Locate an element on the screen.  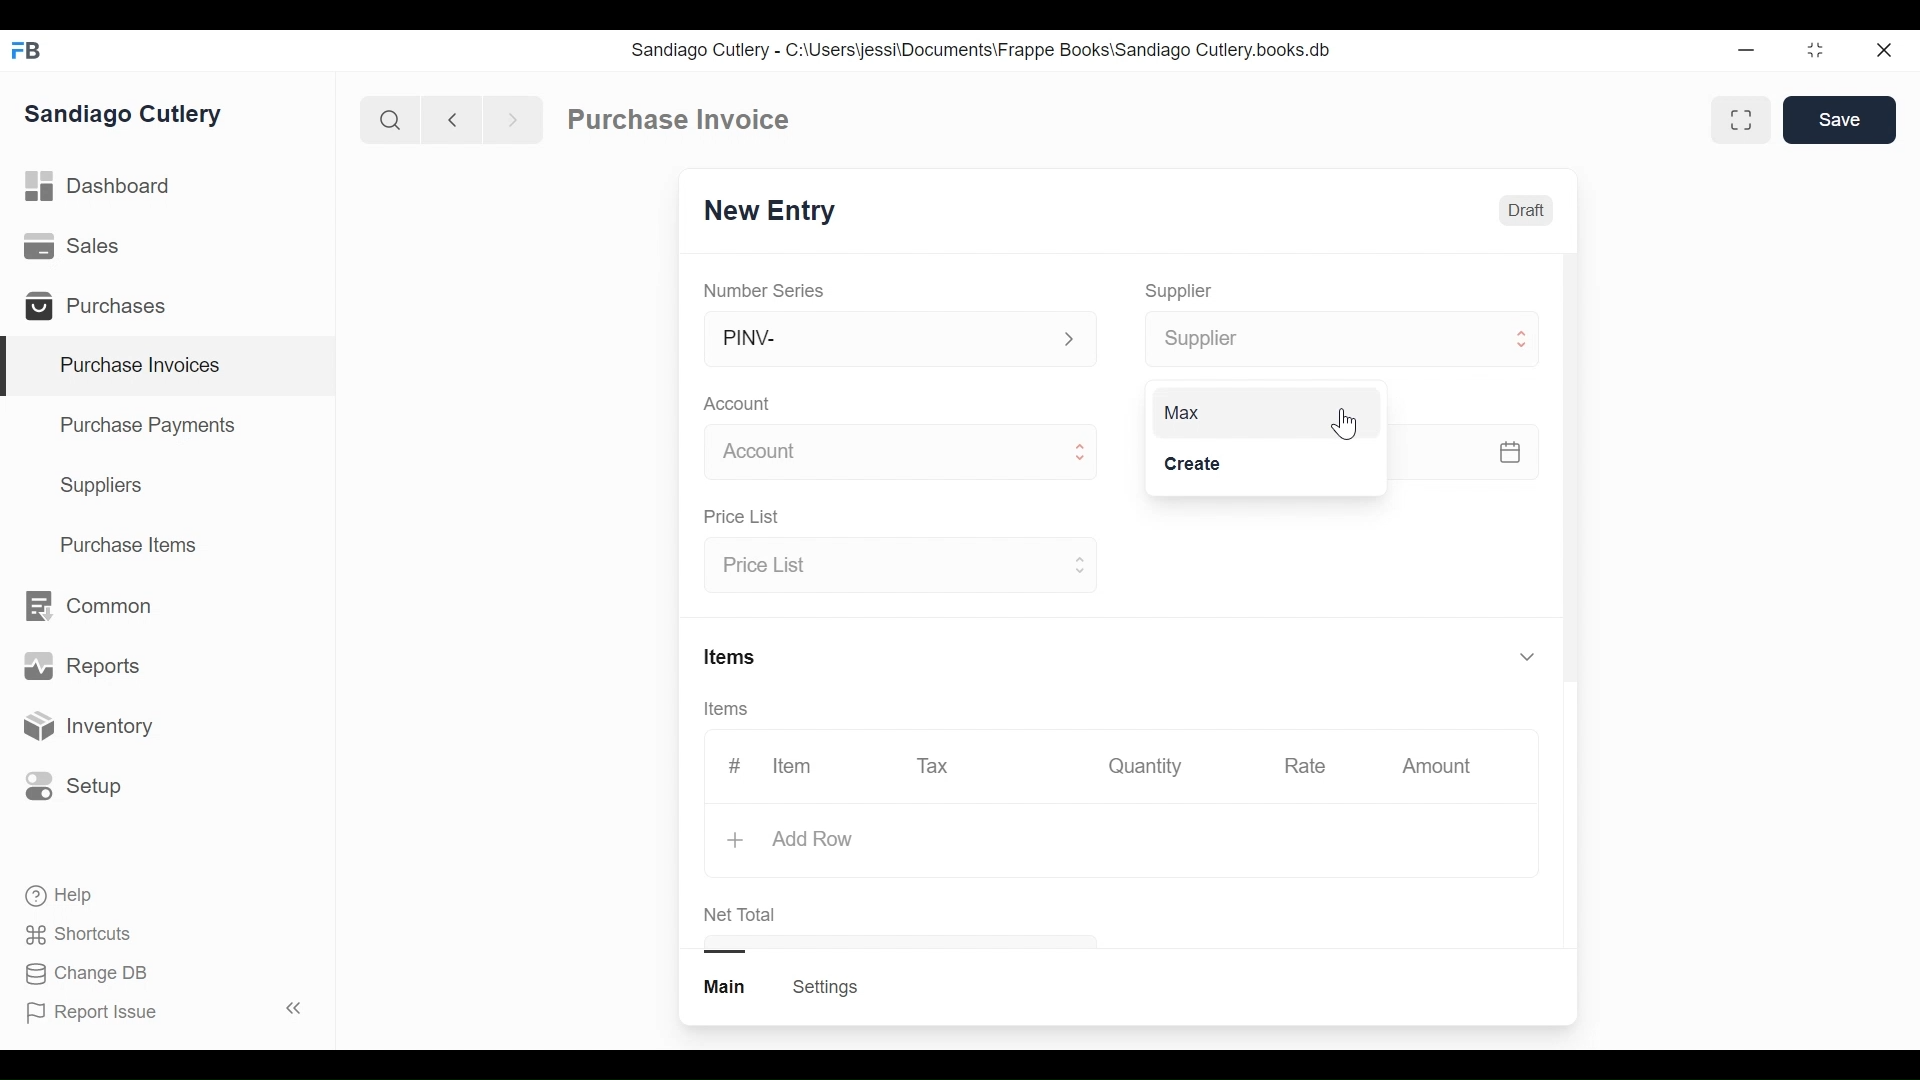
Naviagate back is located at coordinates (453, 118).